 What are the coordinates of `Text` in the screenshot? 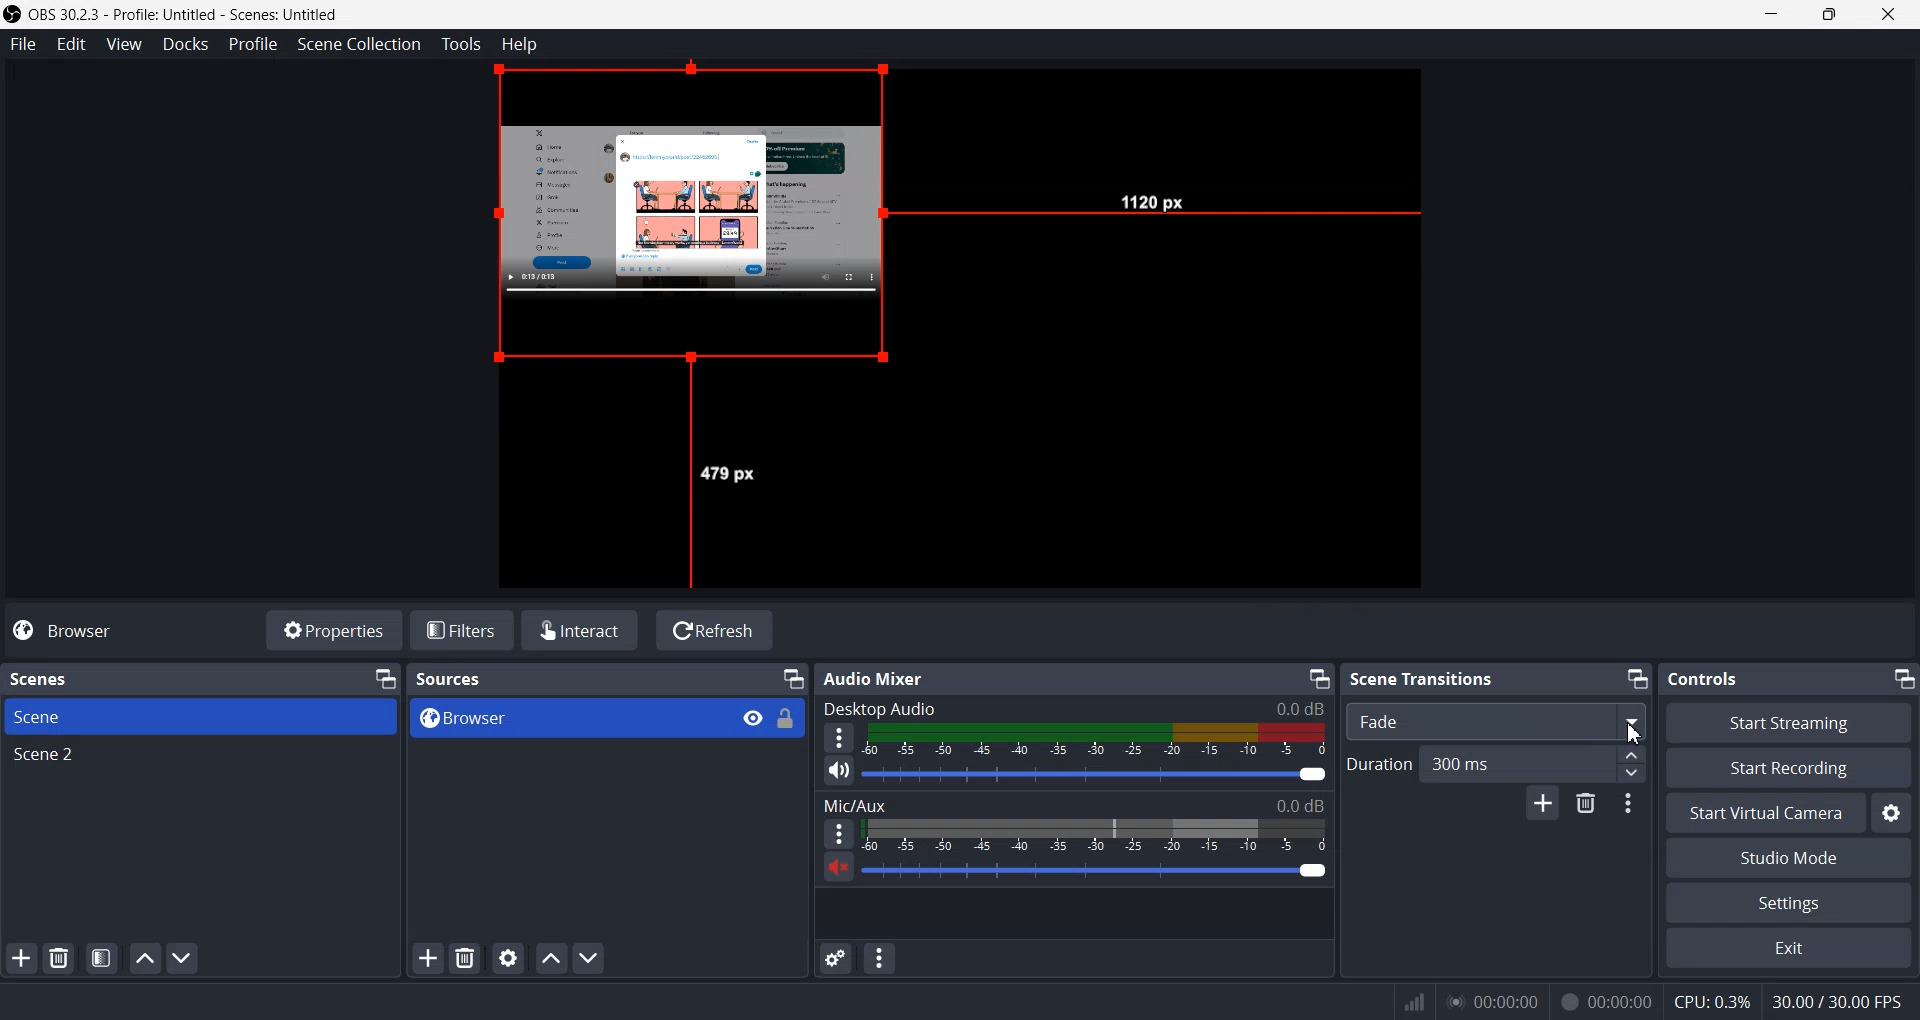 It's located at (1421, 677).